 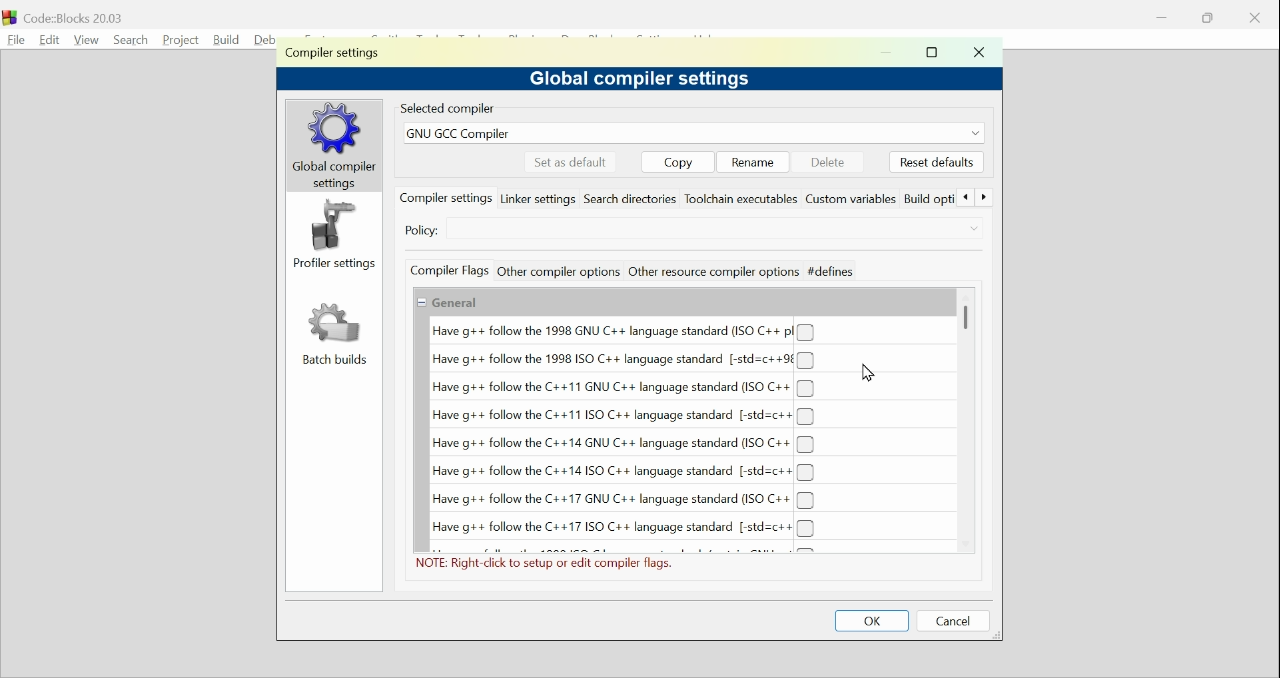 I want to click on Compiler flags, so click(x=449, y=270).